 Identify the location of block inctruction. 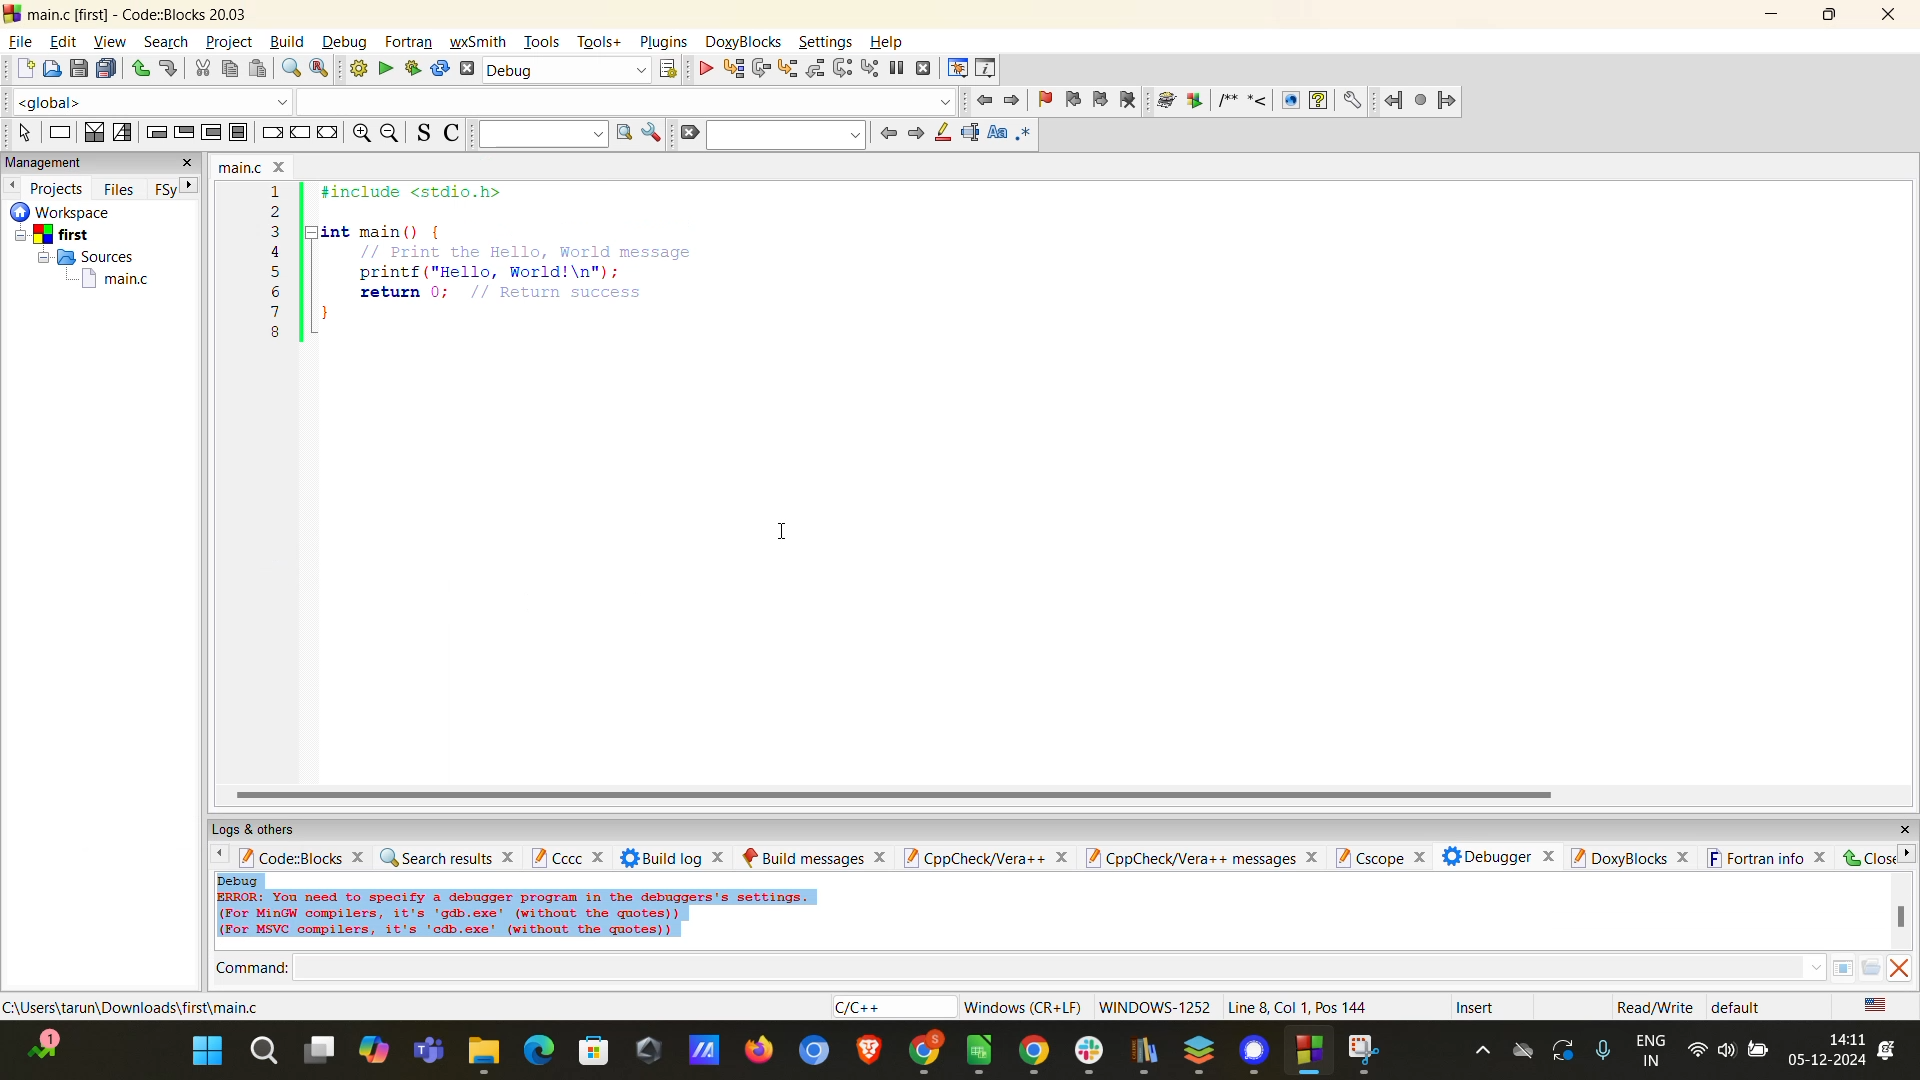
(240, 134).